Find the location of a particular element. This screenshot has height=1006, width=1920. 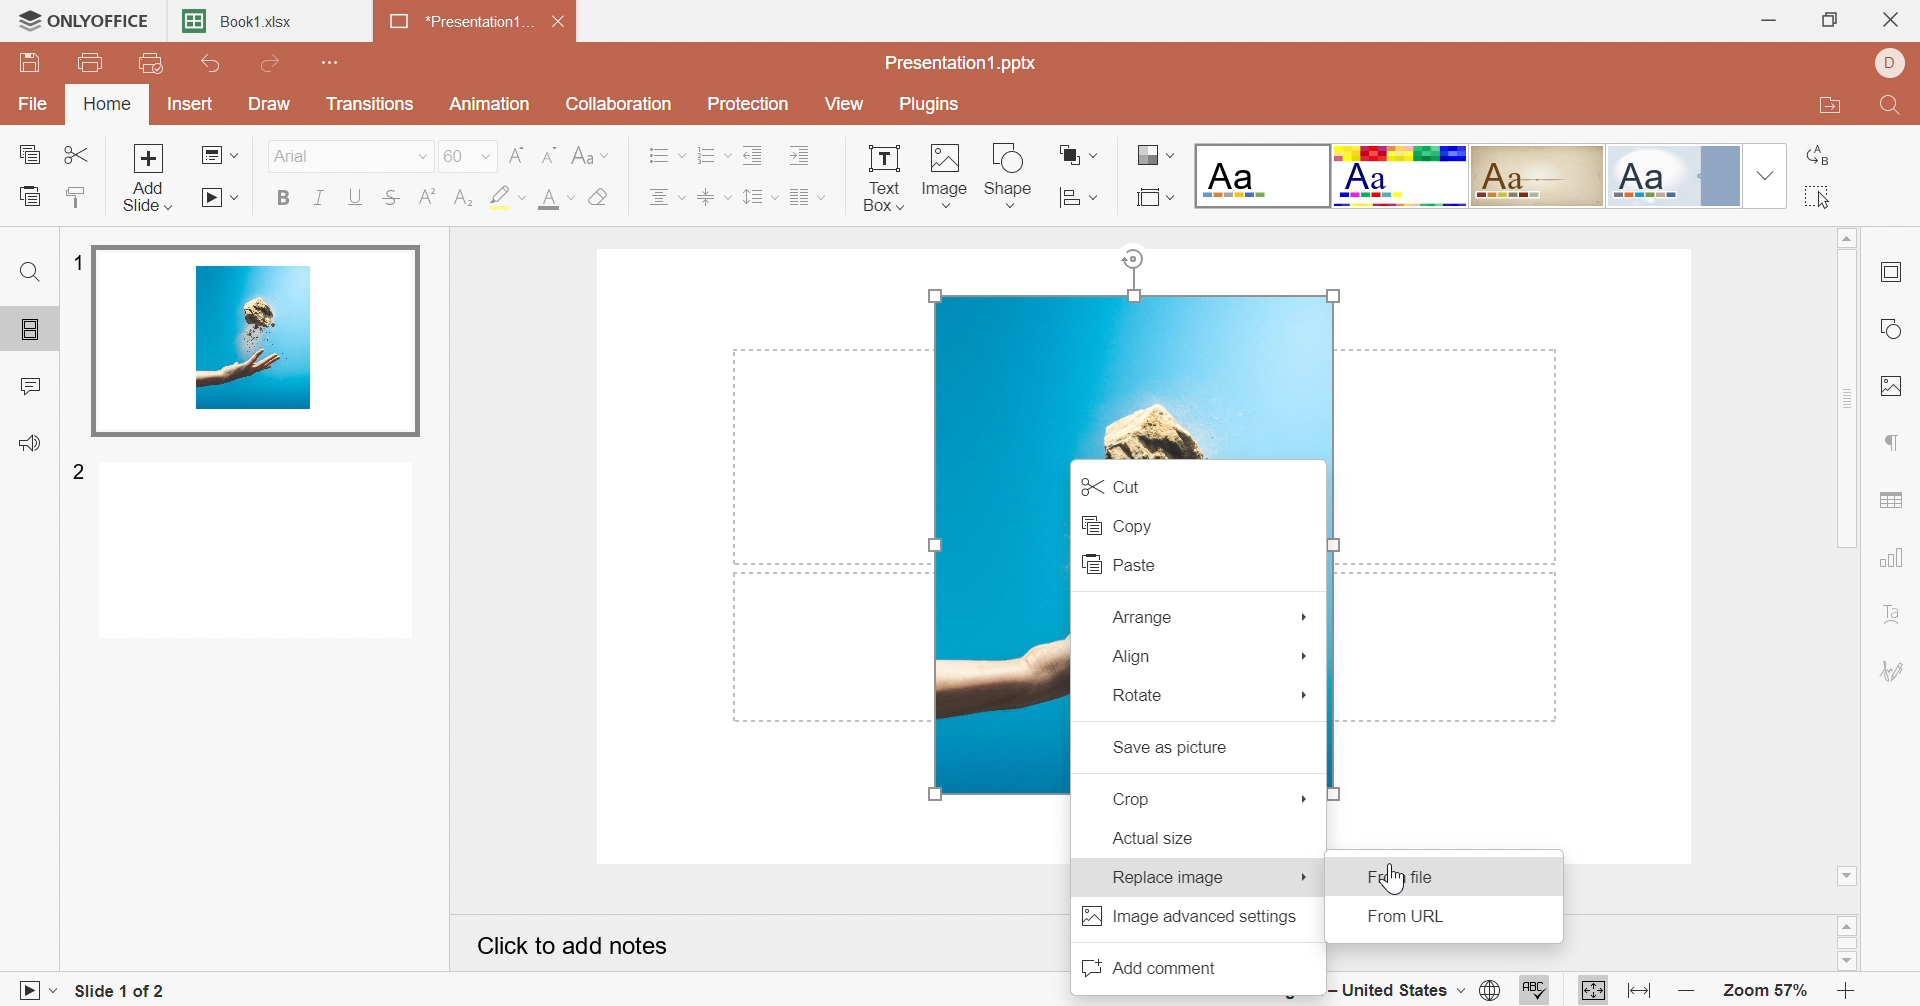

image is located at coordinates (997, 628).